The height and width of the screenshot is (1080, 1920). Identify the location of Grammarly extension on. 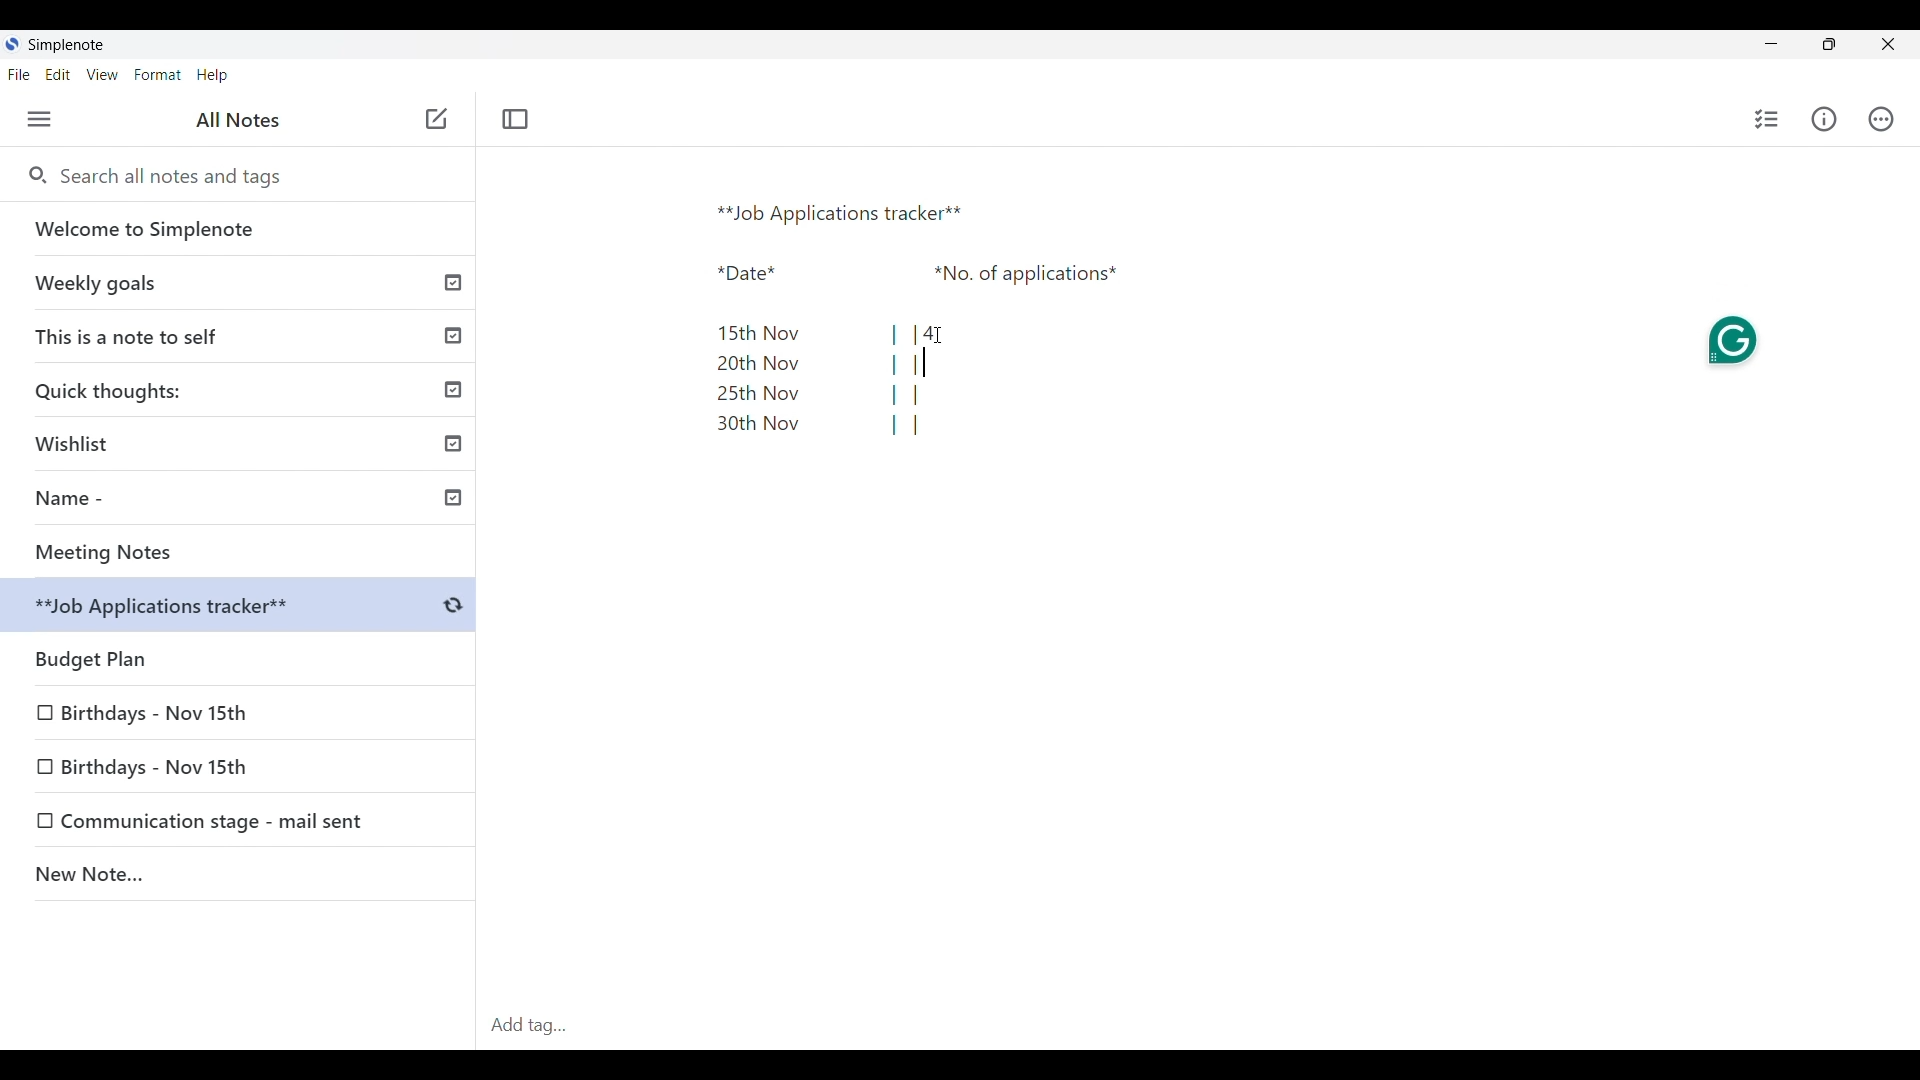
(1734, 338).